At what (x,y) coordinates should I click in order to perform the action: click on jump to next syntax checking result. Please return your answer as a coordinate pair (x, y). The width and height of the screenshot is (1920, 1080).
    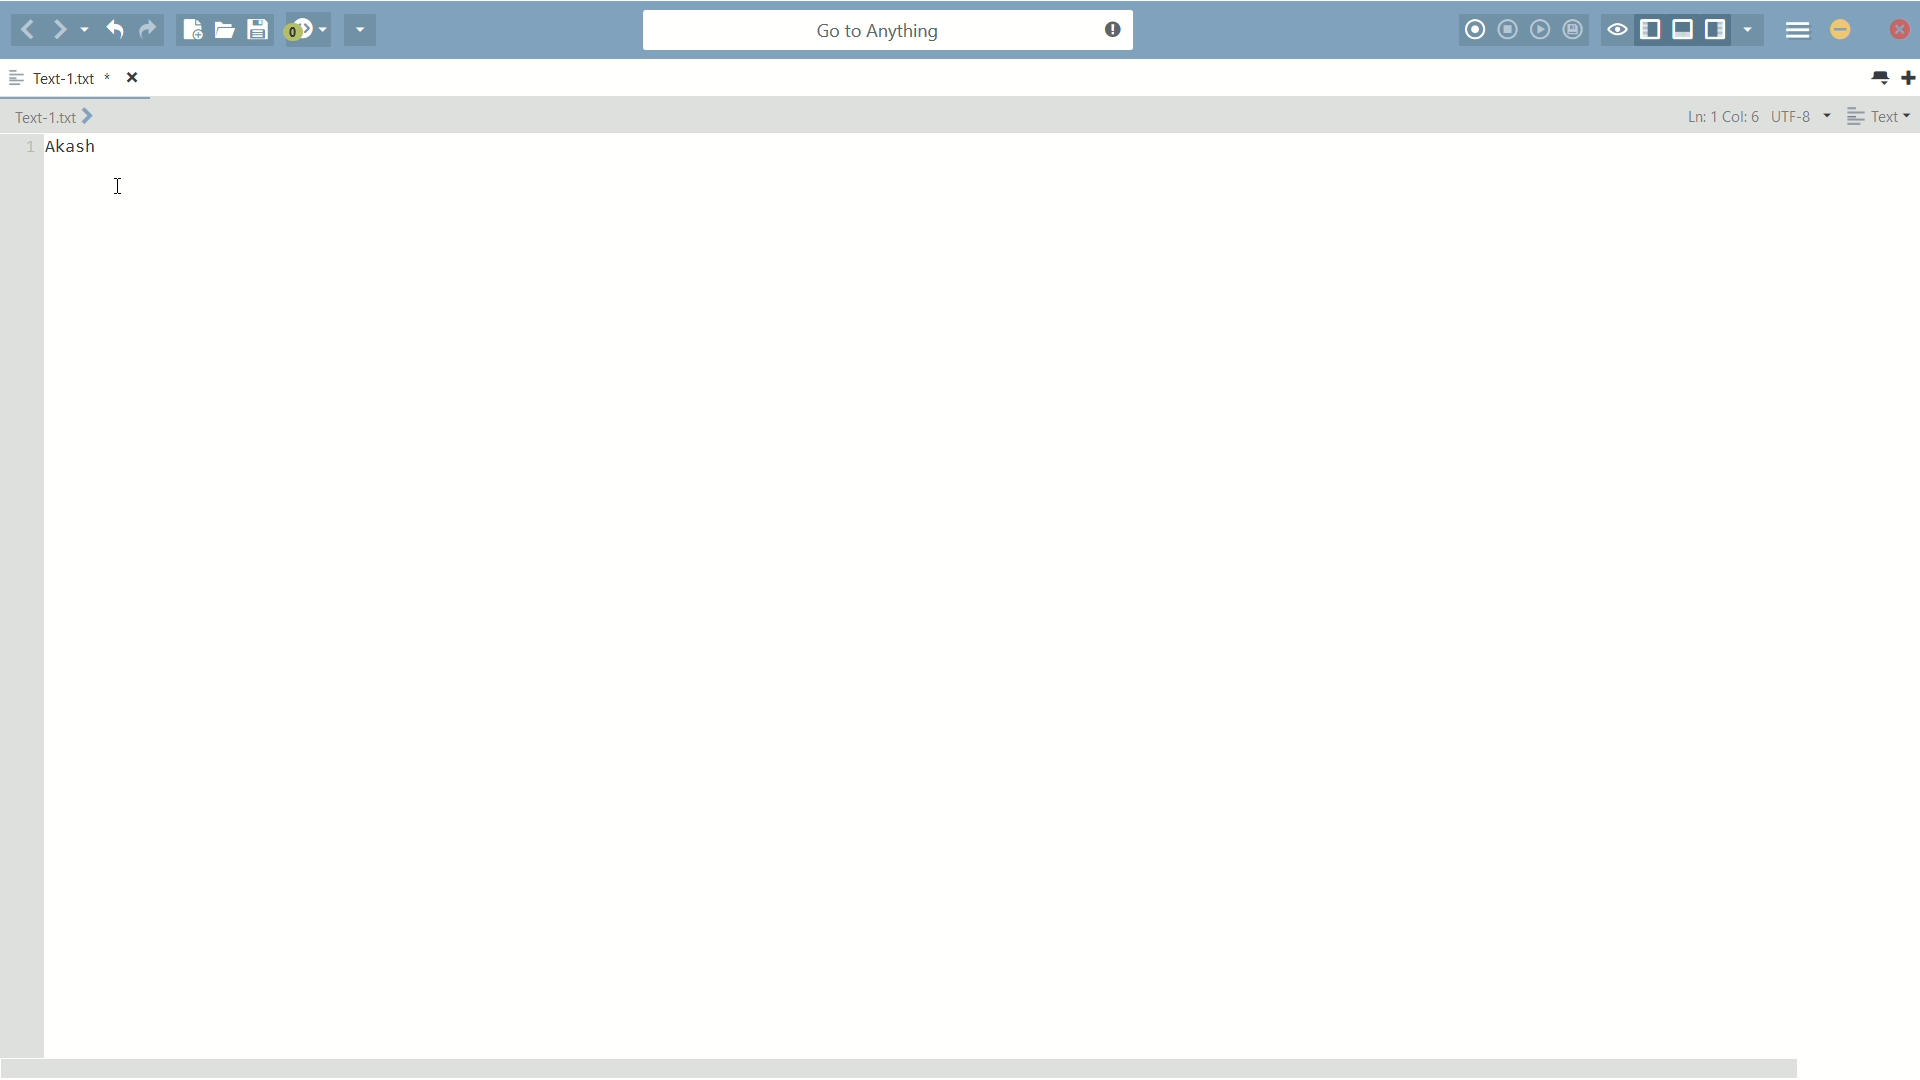
    Looking at the image, I should click on (307, 32).